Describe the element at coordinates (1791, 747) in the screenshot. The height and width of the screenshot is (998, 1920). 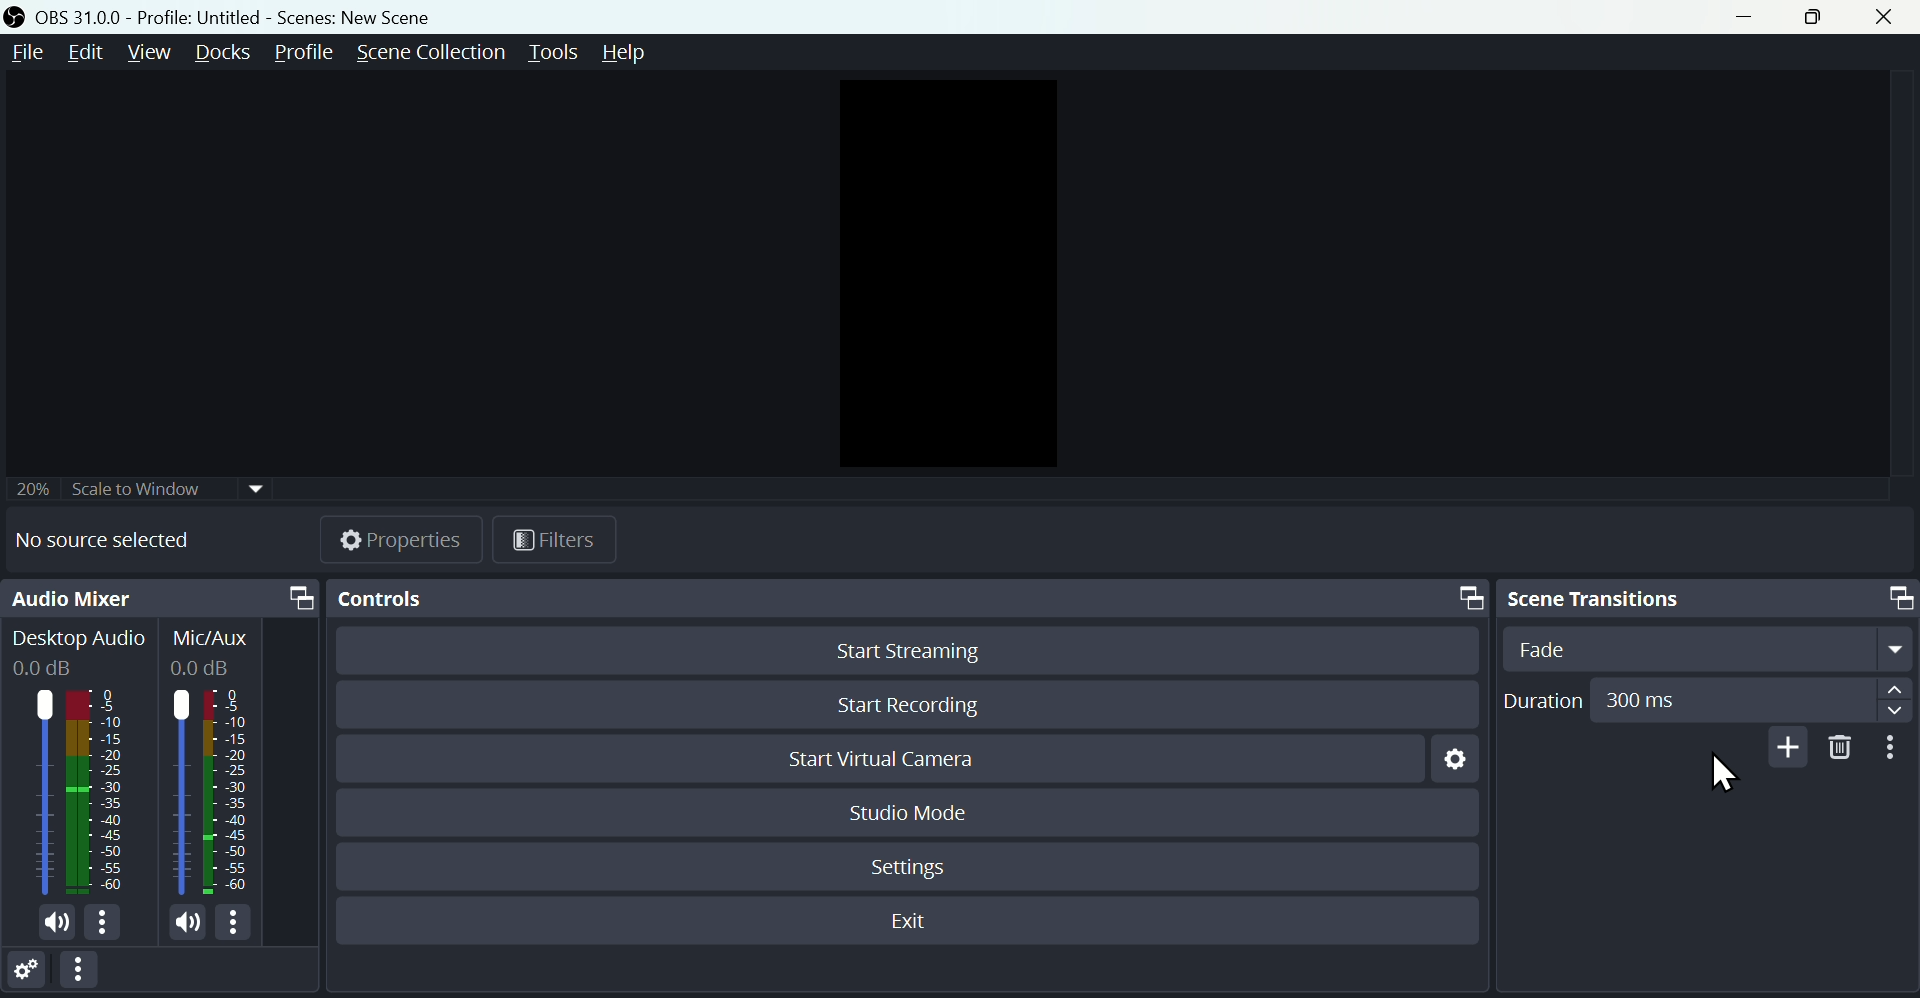
I see `Add` at that location.